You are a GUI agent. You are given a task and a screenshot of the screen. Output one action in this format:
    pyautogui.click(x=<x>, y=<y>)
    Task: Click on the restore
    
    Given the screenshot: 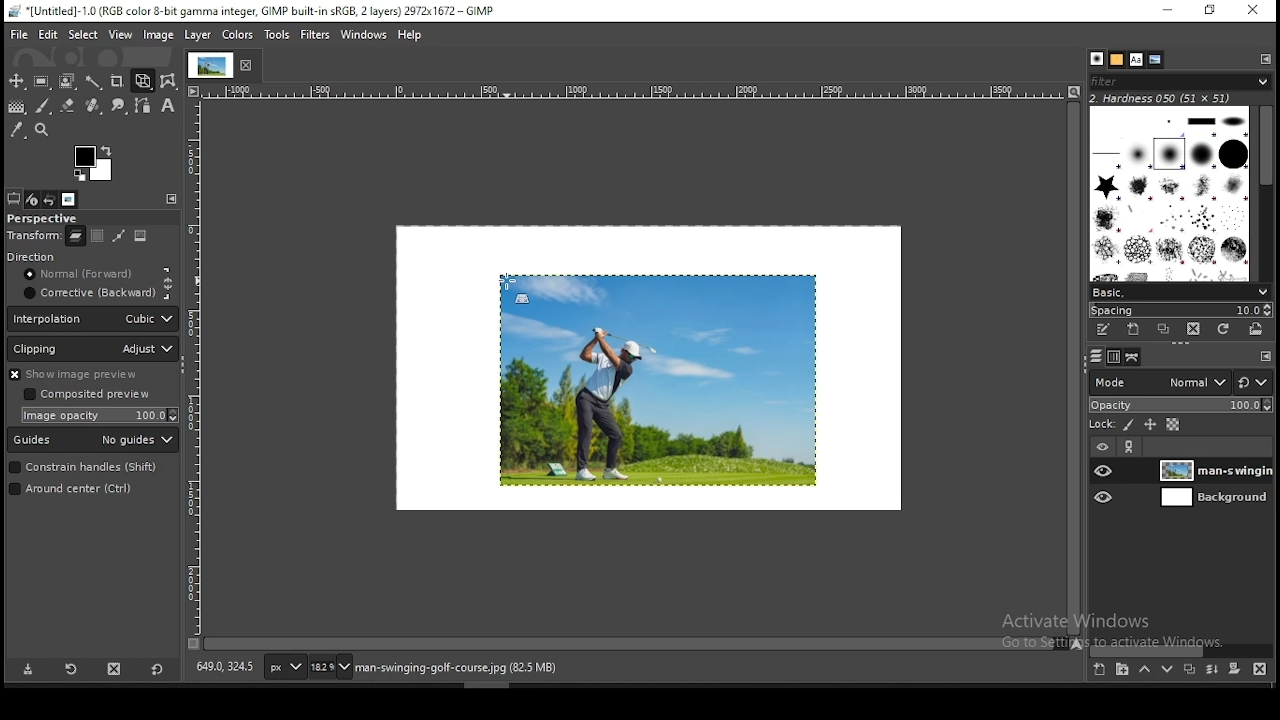 What is the action you would take?
    pyautogui.click(x=1209, y=11)
    